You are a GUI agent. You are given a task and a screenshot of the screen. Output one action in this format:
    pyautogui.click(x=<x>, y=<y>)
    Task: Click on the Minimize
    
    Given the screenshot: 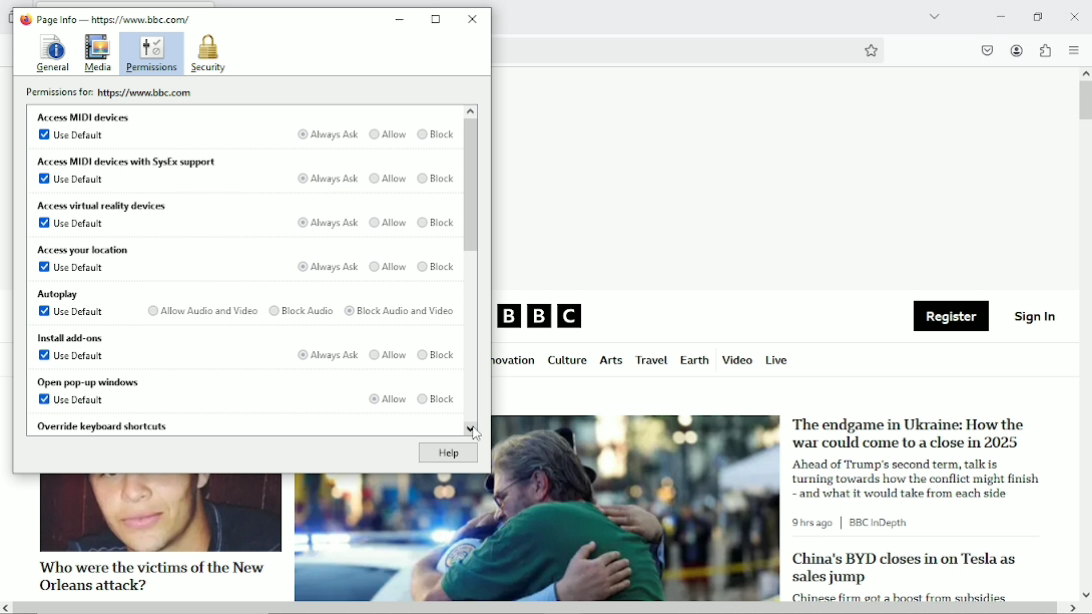 What is the action you would take?
    pyautogui.click(x=999, y=16)
    